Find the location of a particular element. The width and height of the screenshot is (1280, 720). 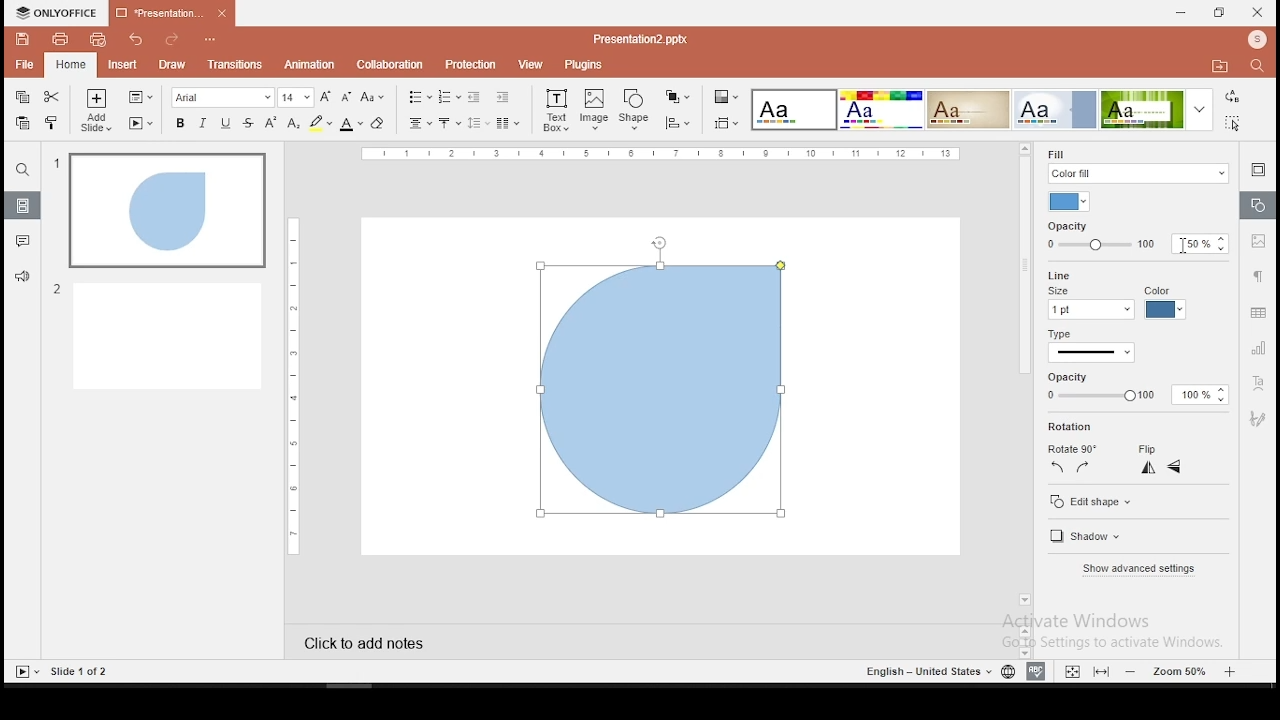

italics is located at coordinates (201, 124).